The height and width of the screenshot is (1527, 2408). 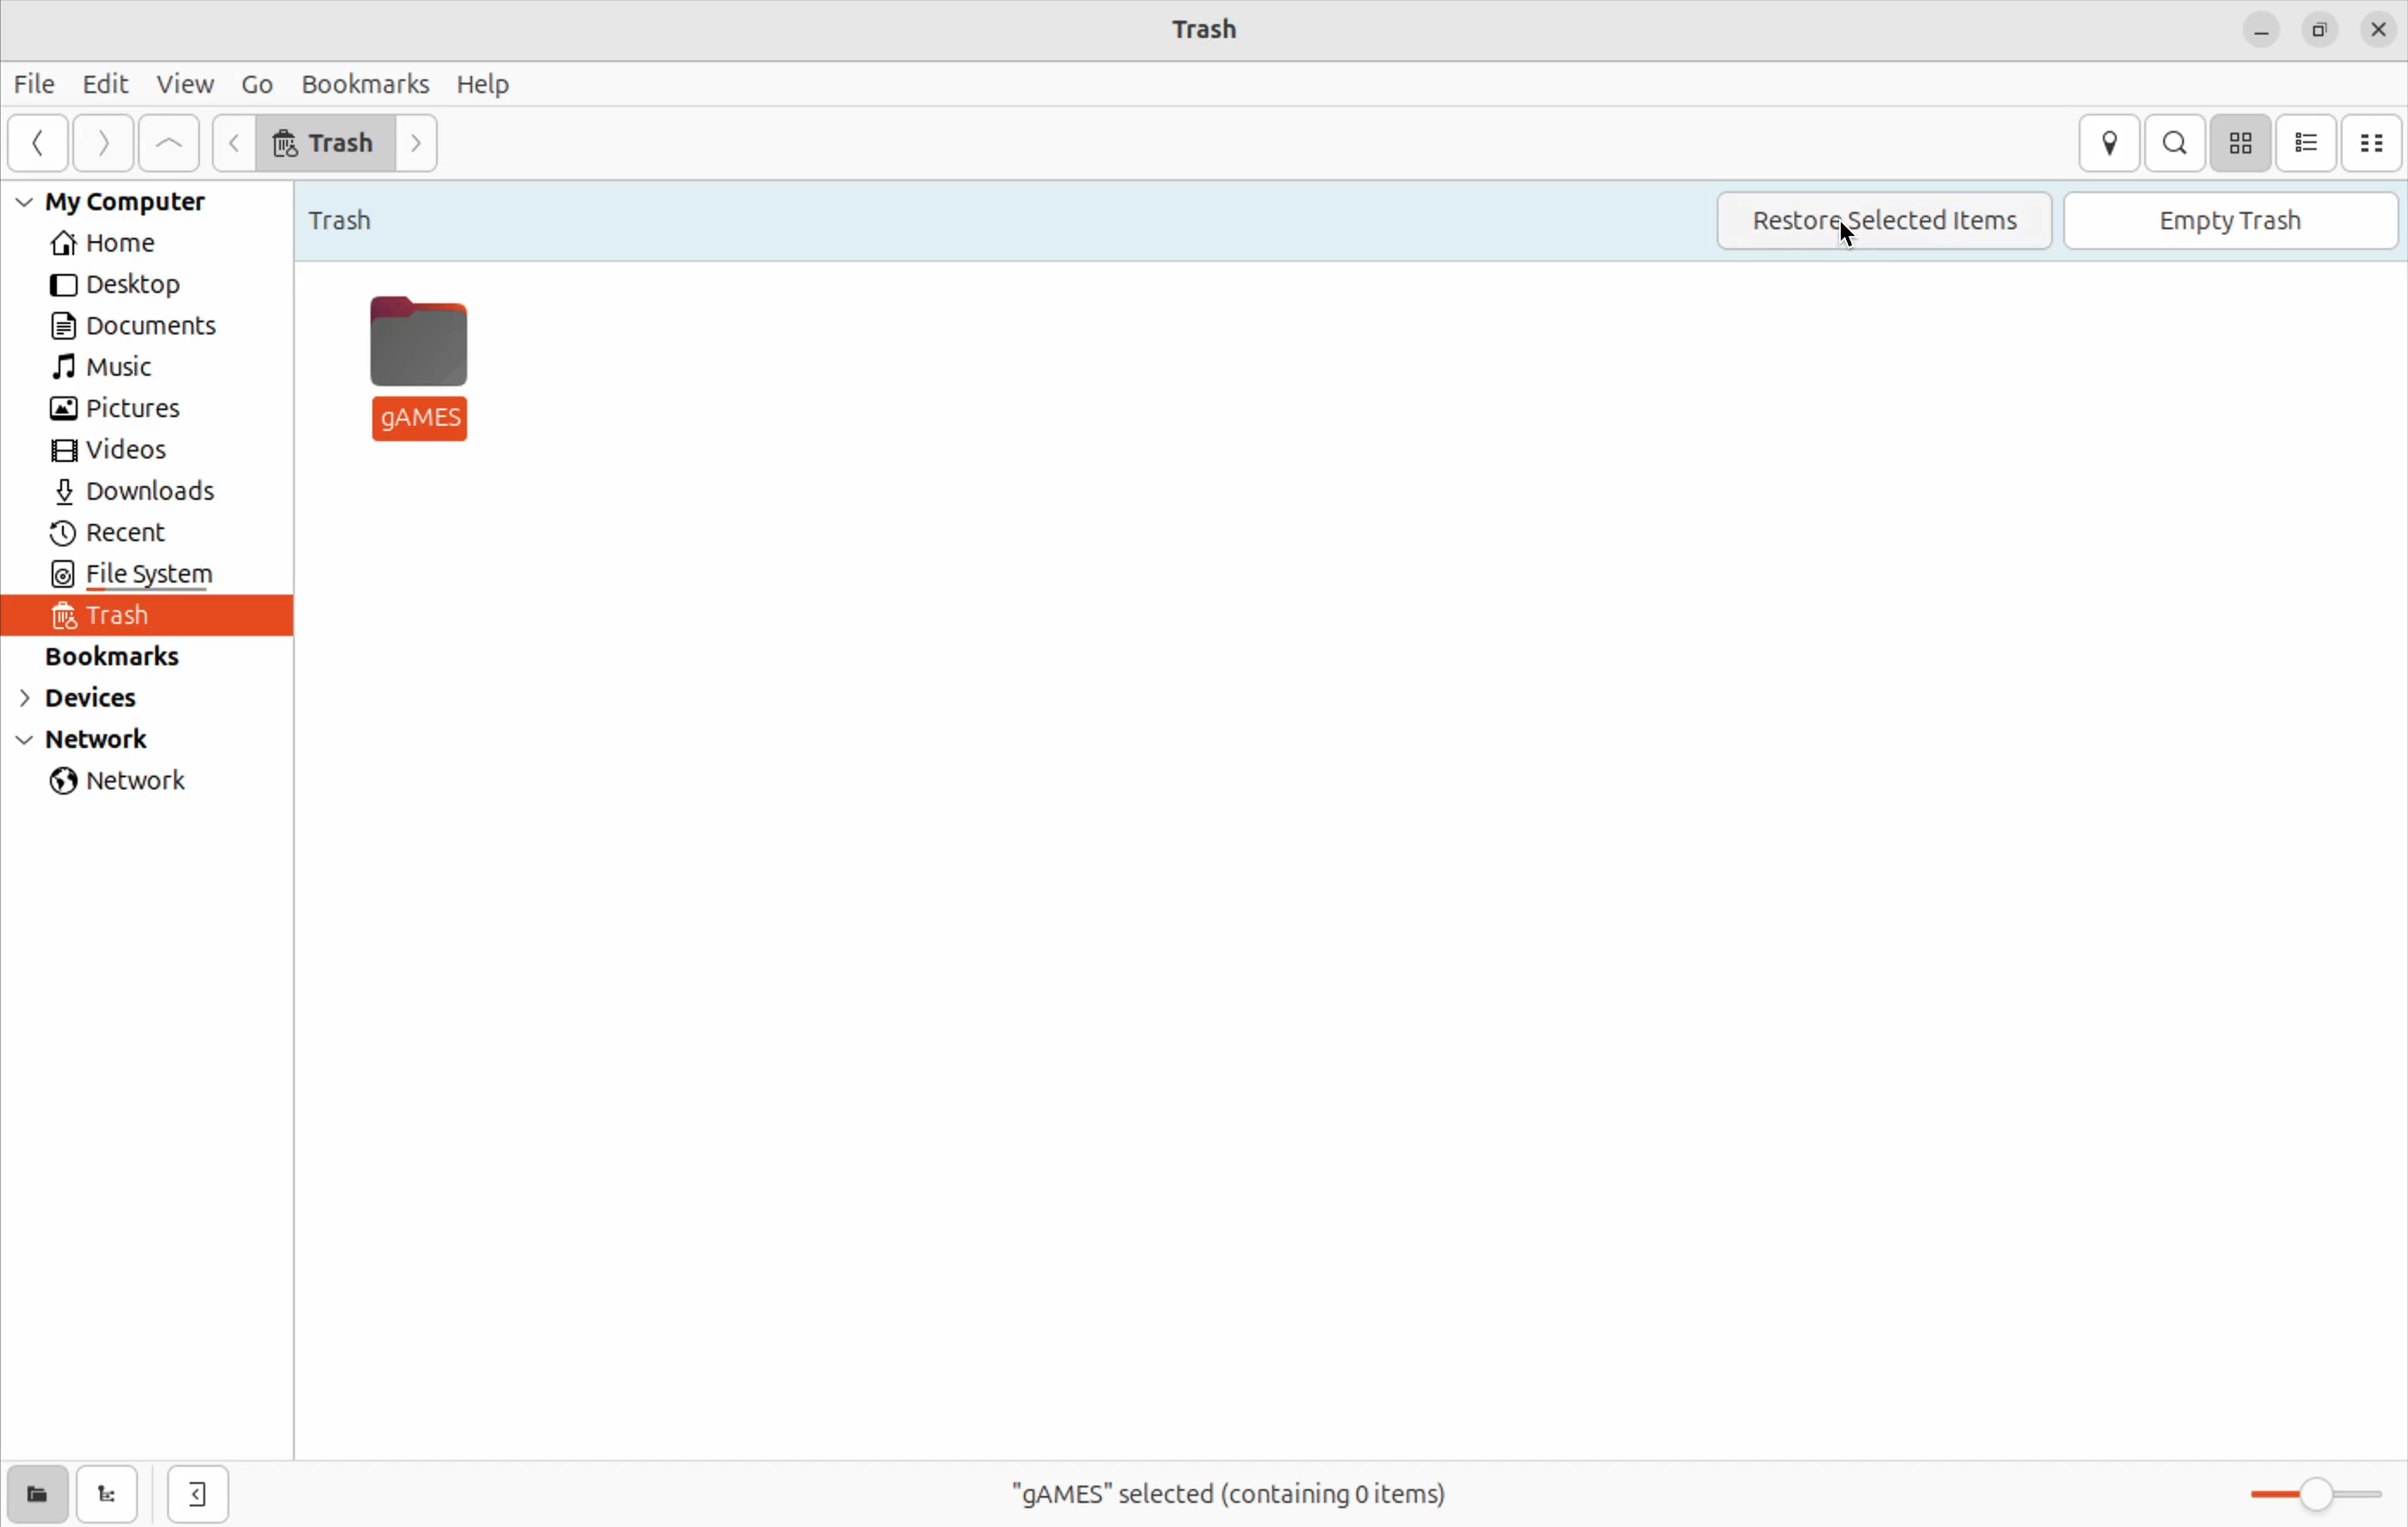 I want to click on restore selected items, so click(x=1881, y=222).